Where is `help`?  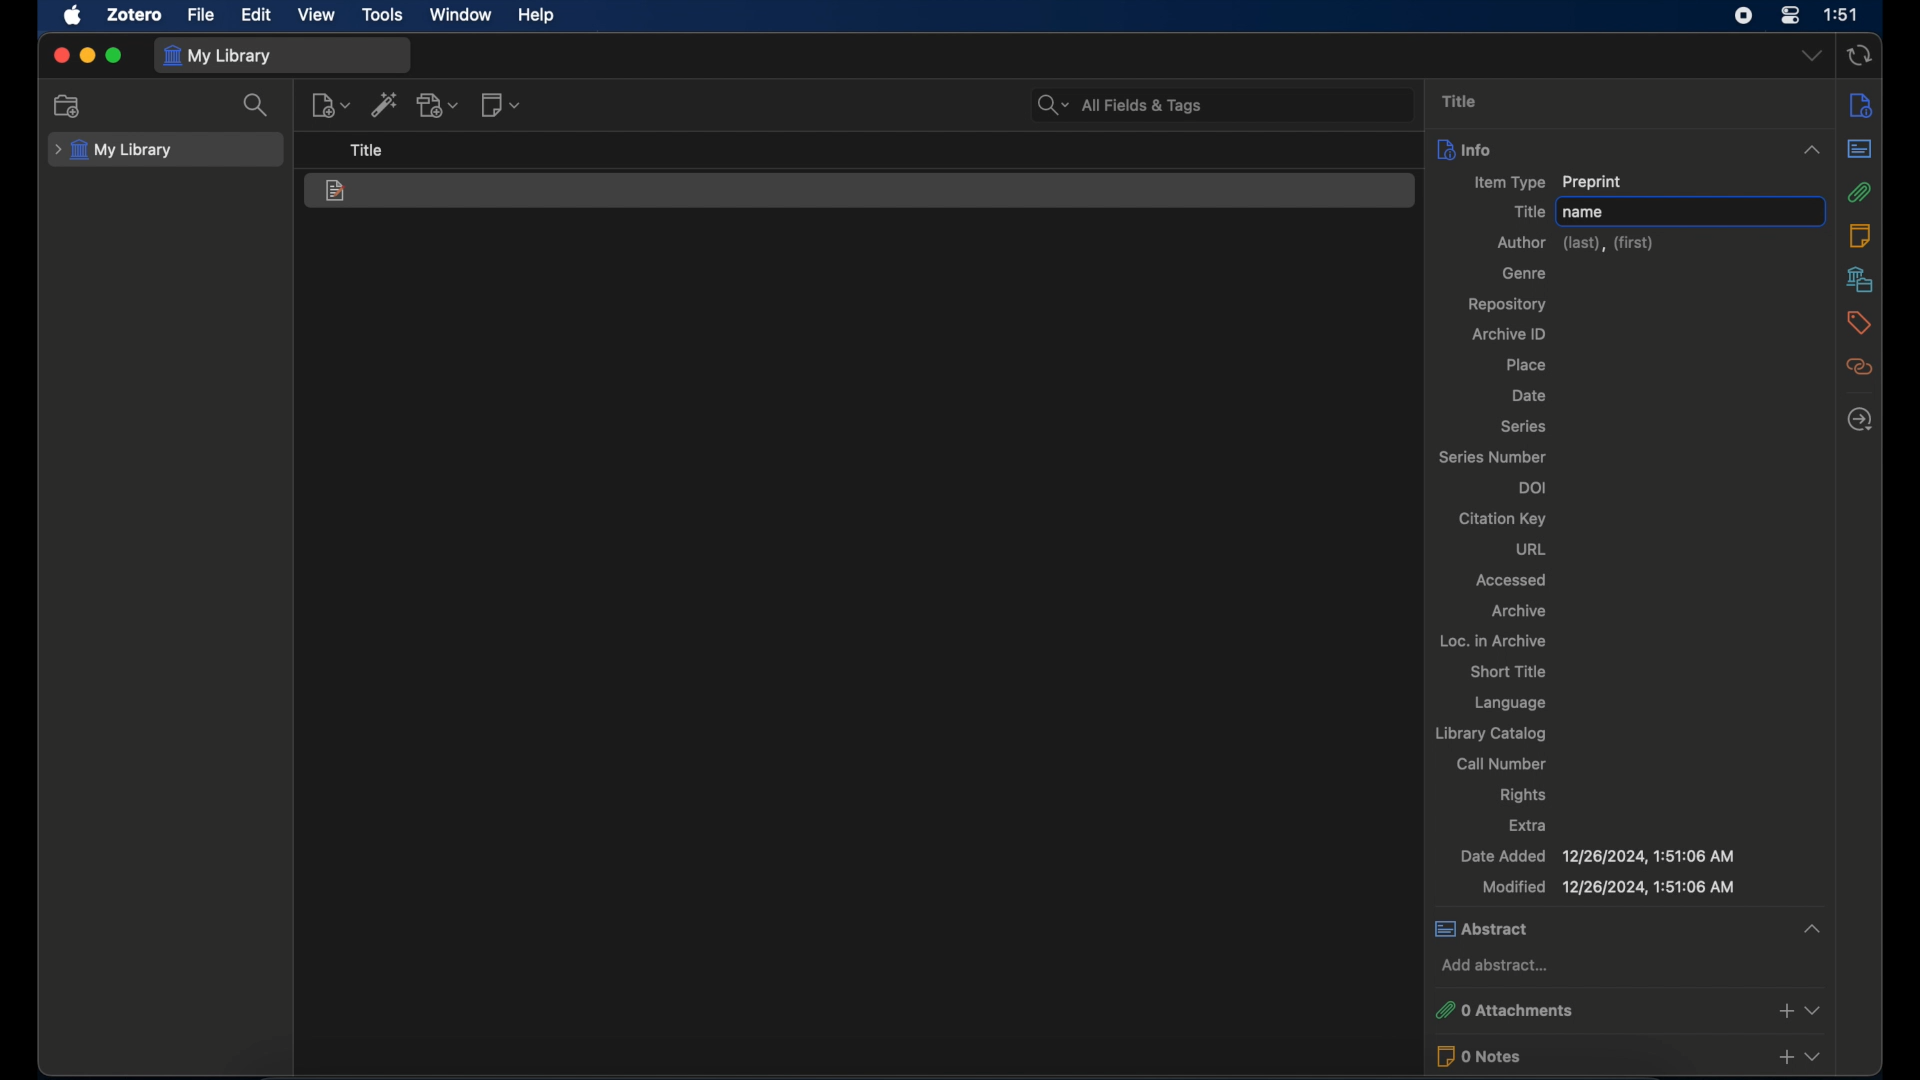 help is located at coordinates (538, 16).